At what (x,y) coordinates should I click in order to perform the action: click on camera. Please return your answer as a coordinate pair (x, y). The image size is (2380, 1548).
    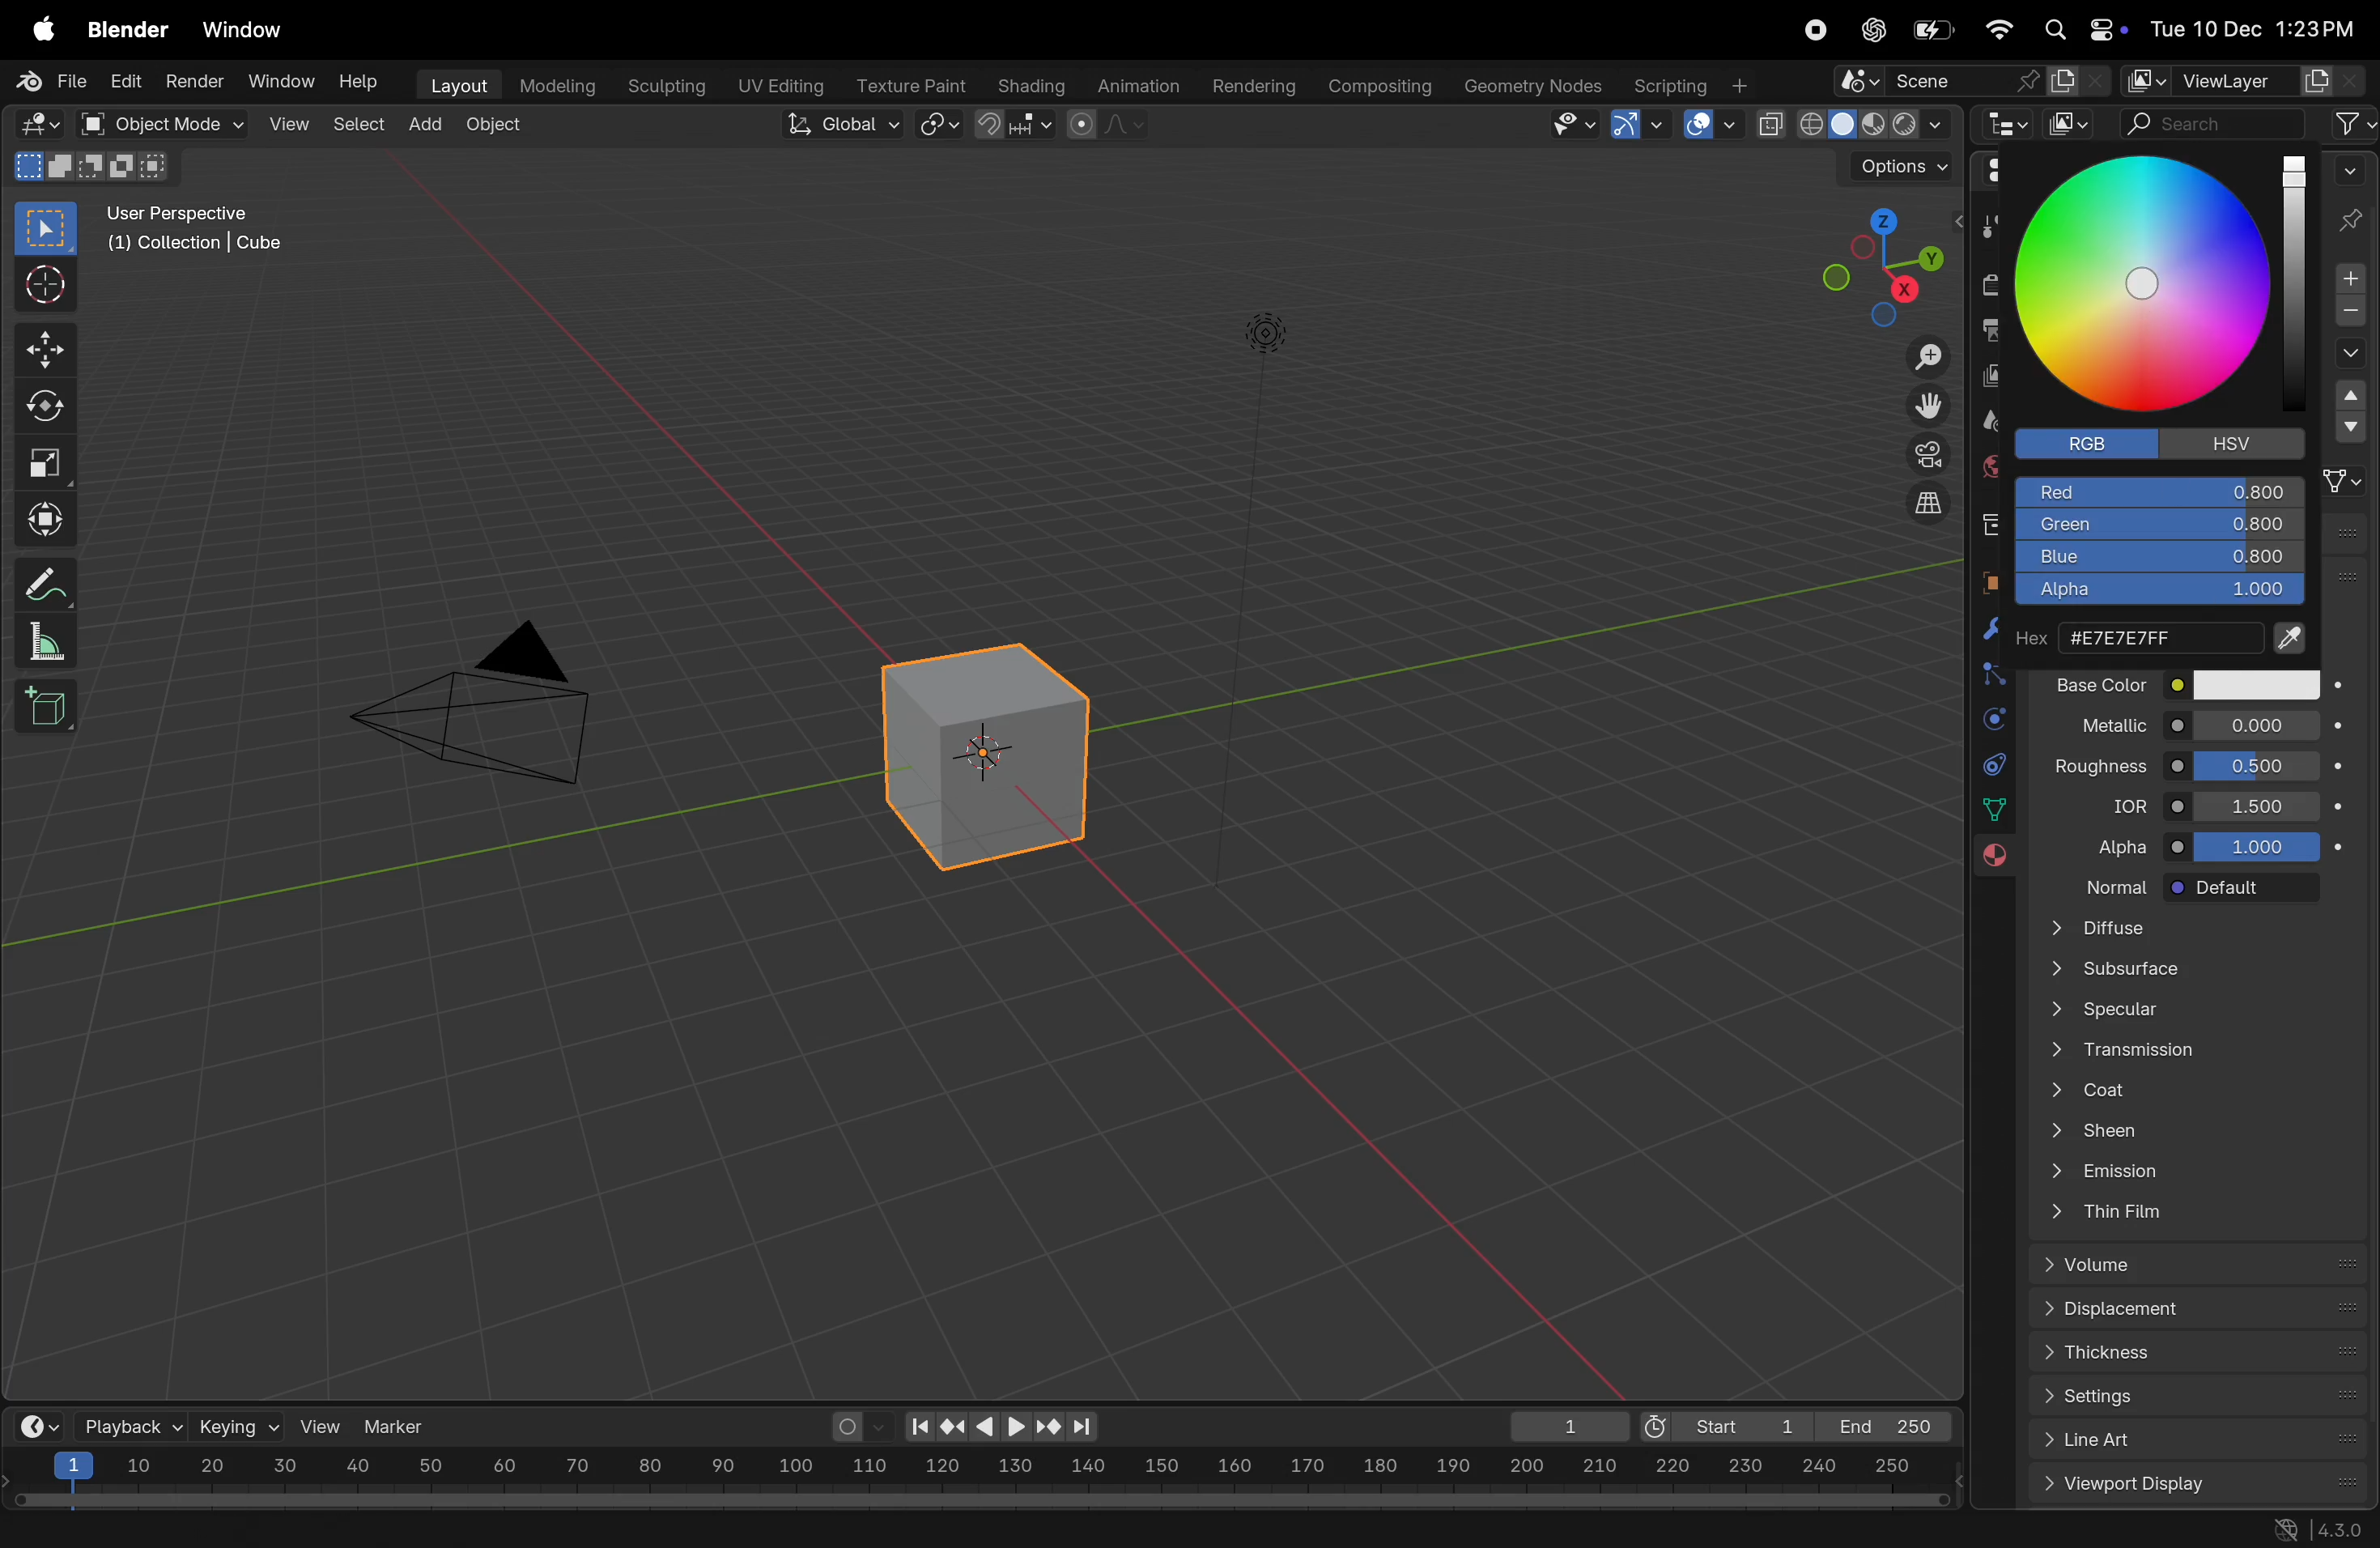
    Looking at the image, I should click on (1924, 454).